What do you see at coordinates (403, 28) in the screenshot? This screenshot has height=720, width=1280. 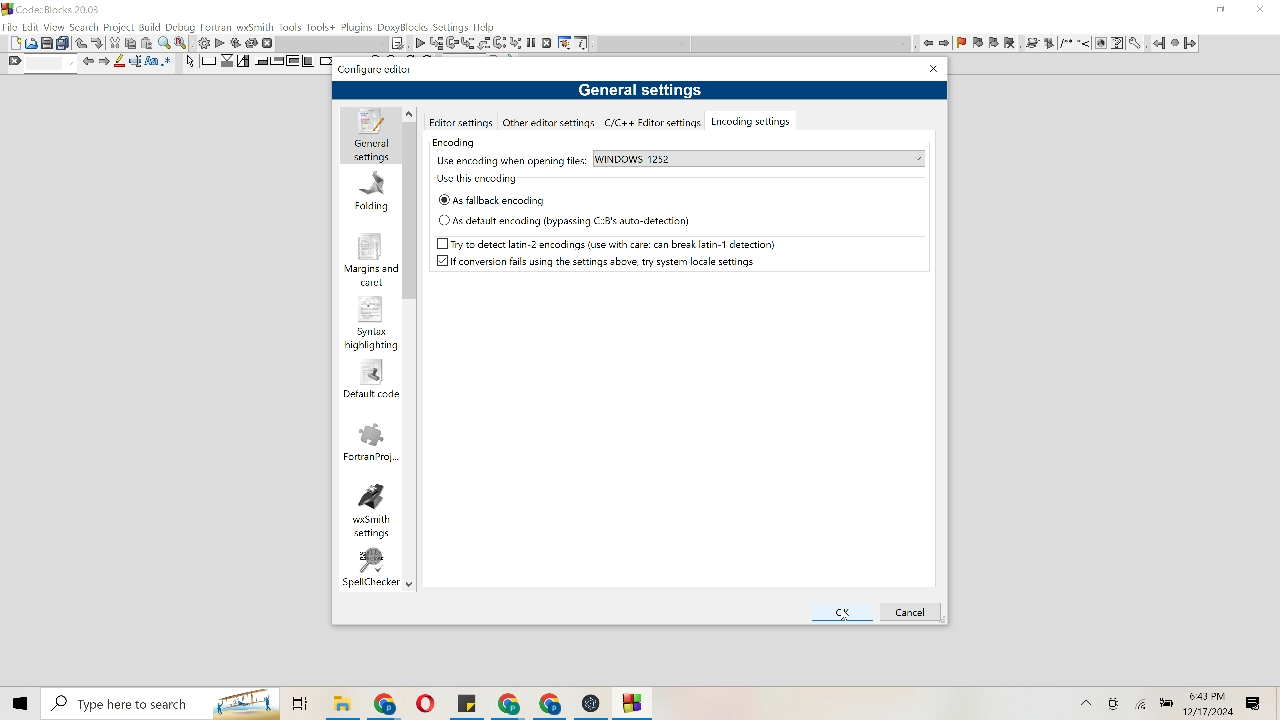 I see `Doxyblocks` at bounding box center [403, 28].